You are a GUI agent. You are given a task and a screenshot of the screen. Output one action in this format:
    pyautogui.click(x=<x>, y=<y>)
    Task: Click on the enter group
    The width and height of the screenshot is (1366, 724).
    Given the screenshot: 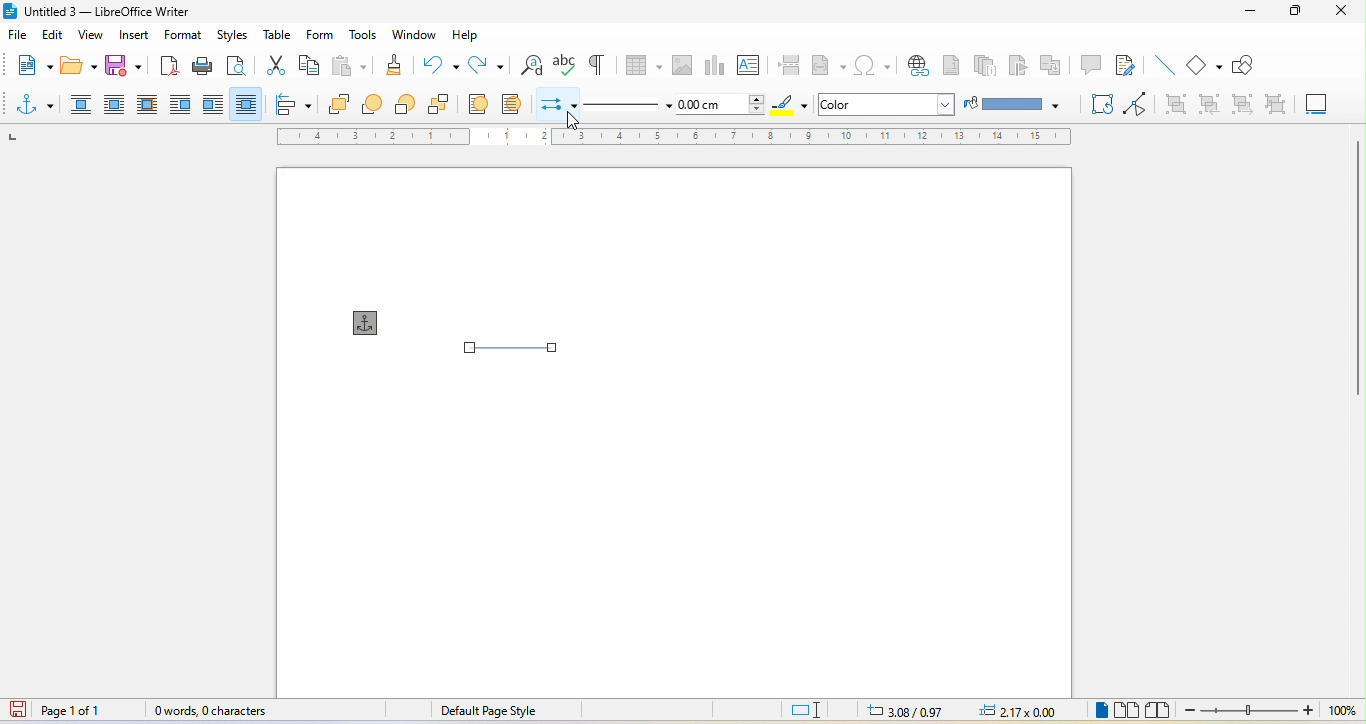 What is the action you would take?
    pyautogui.click(x=1210, y=103)
    